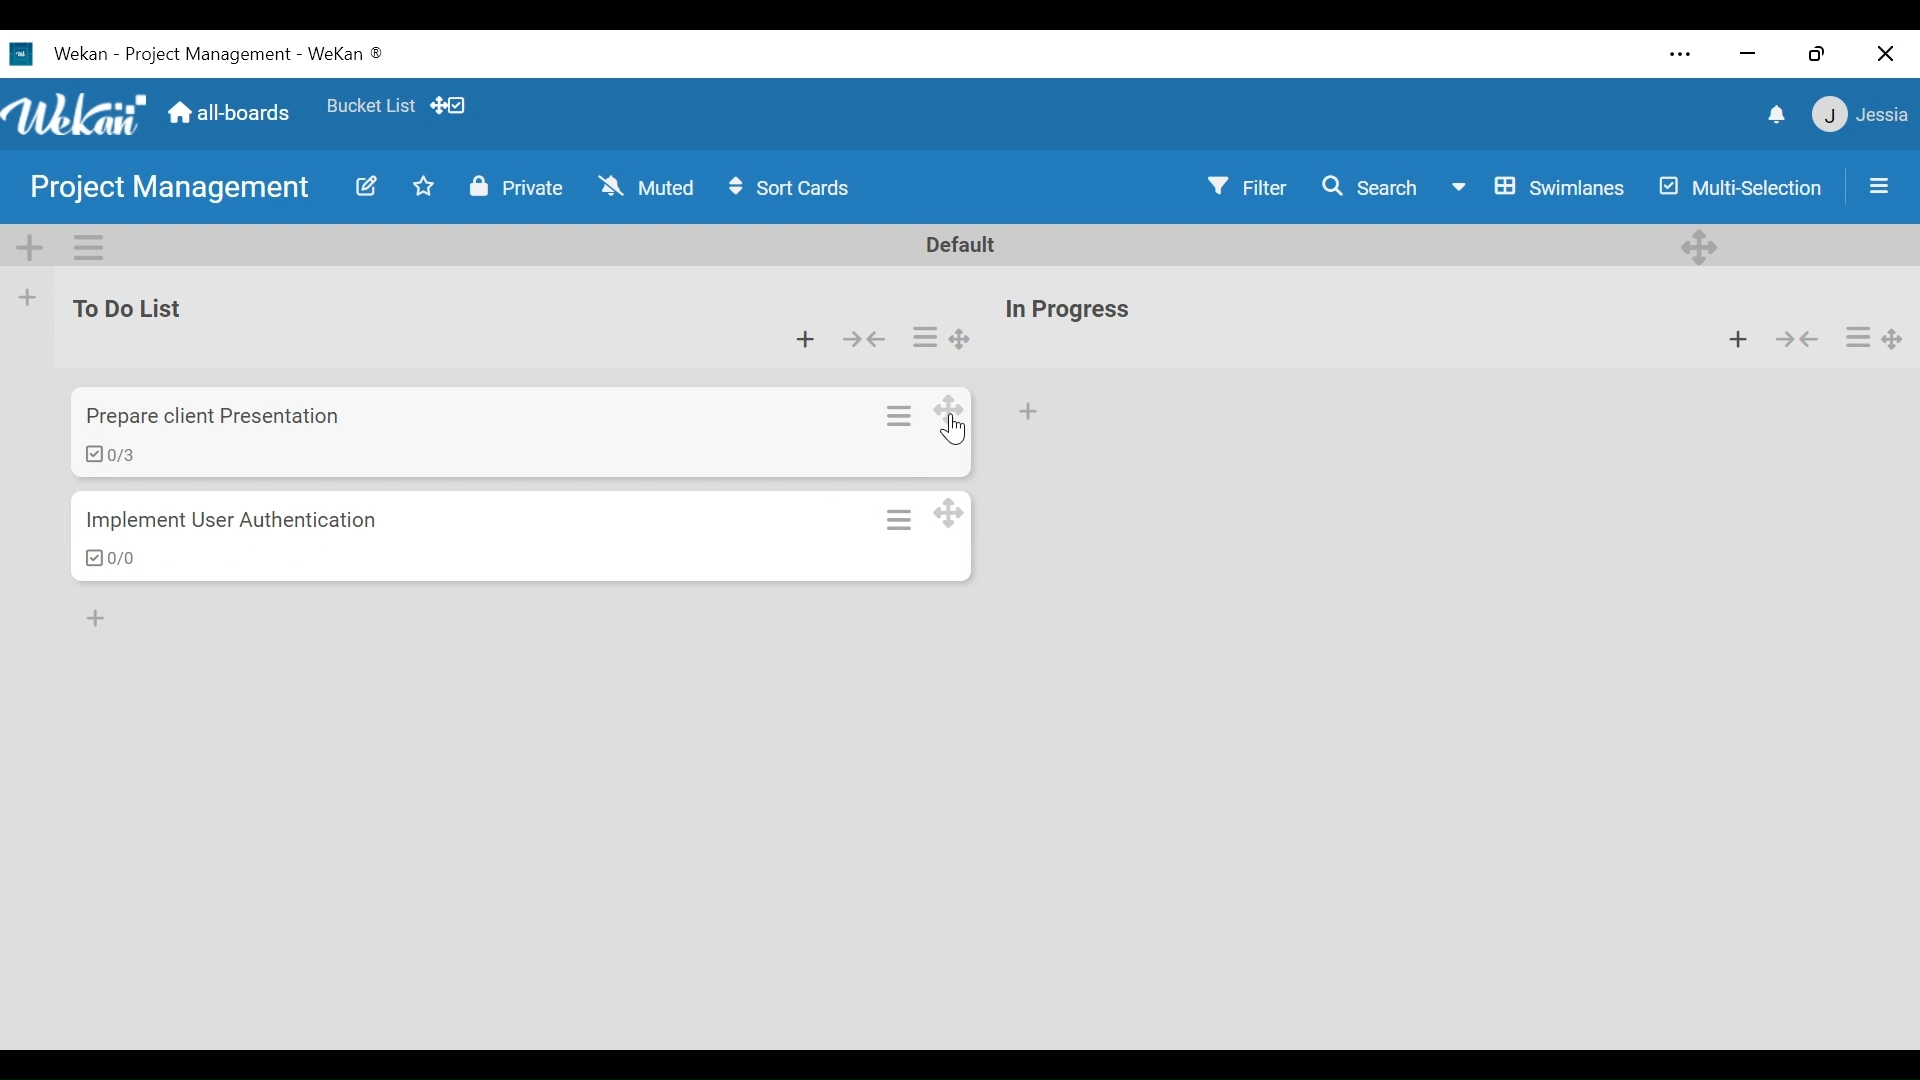 The width and height of the screenshot is (1920, 1080). I want to click on Multi-Selection, so click(1737, 187).